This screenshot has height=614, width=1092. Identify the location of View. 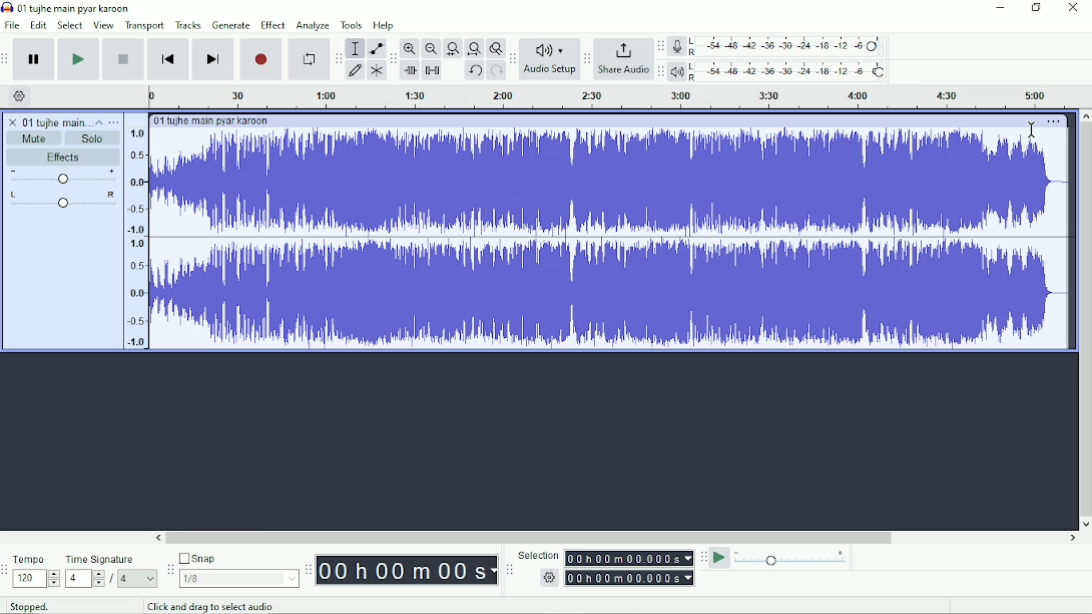
(104, 26).